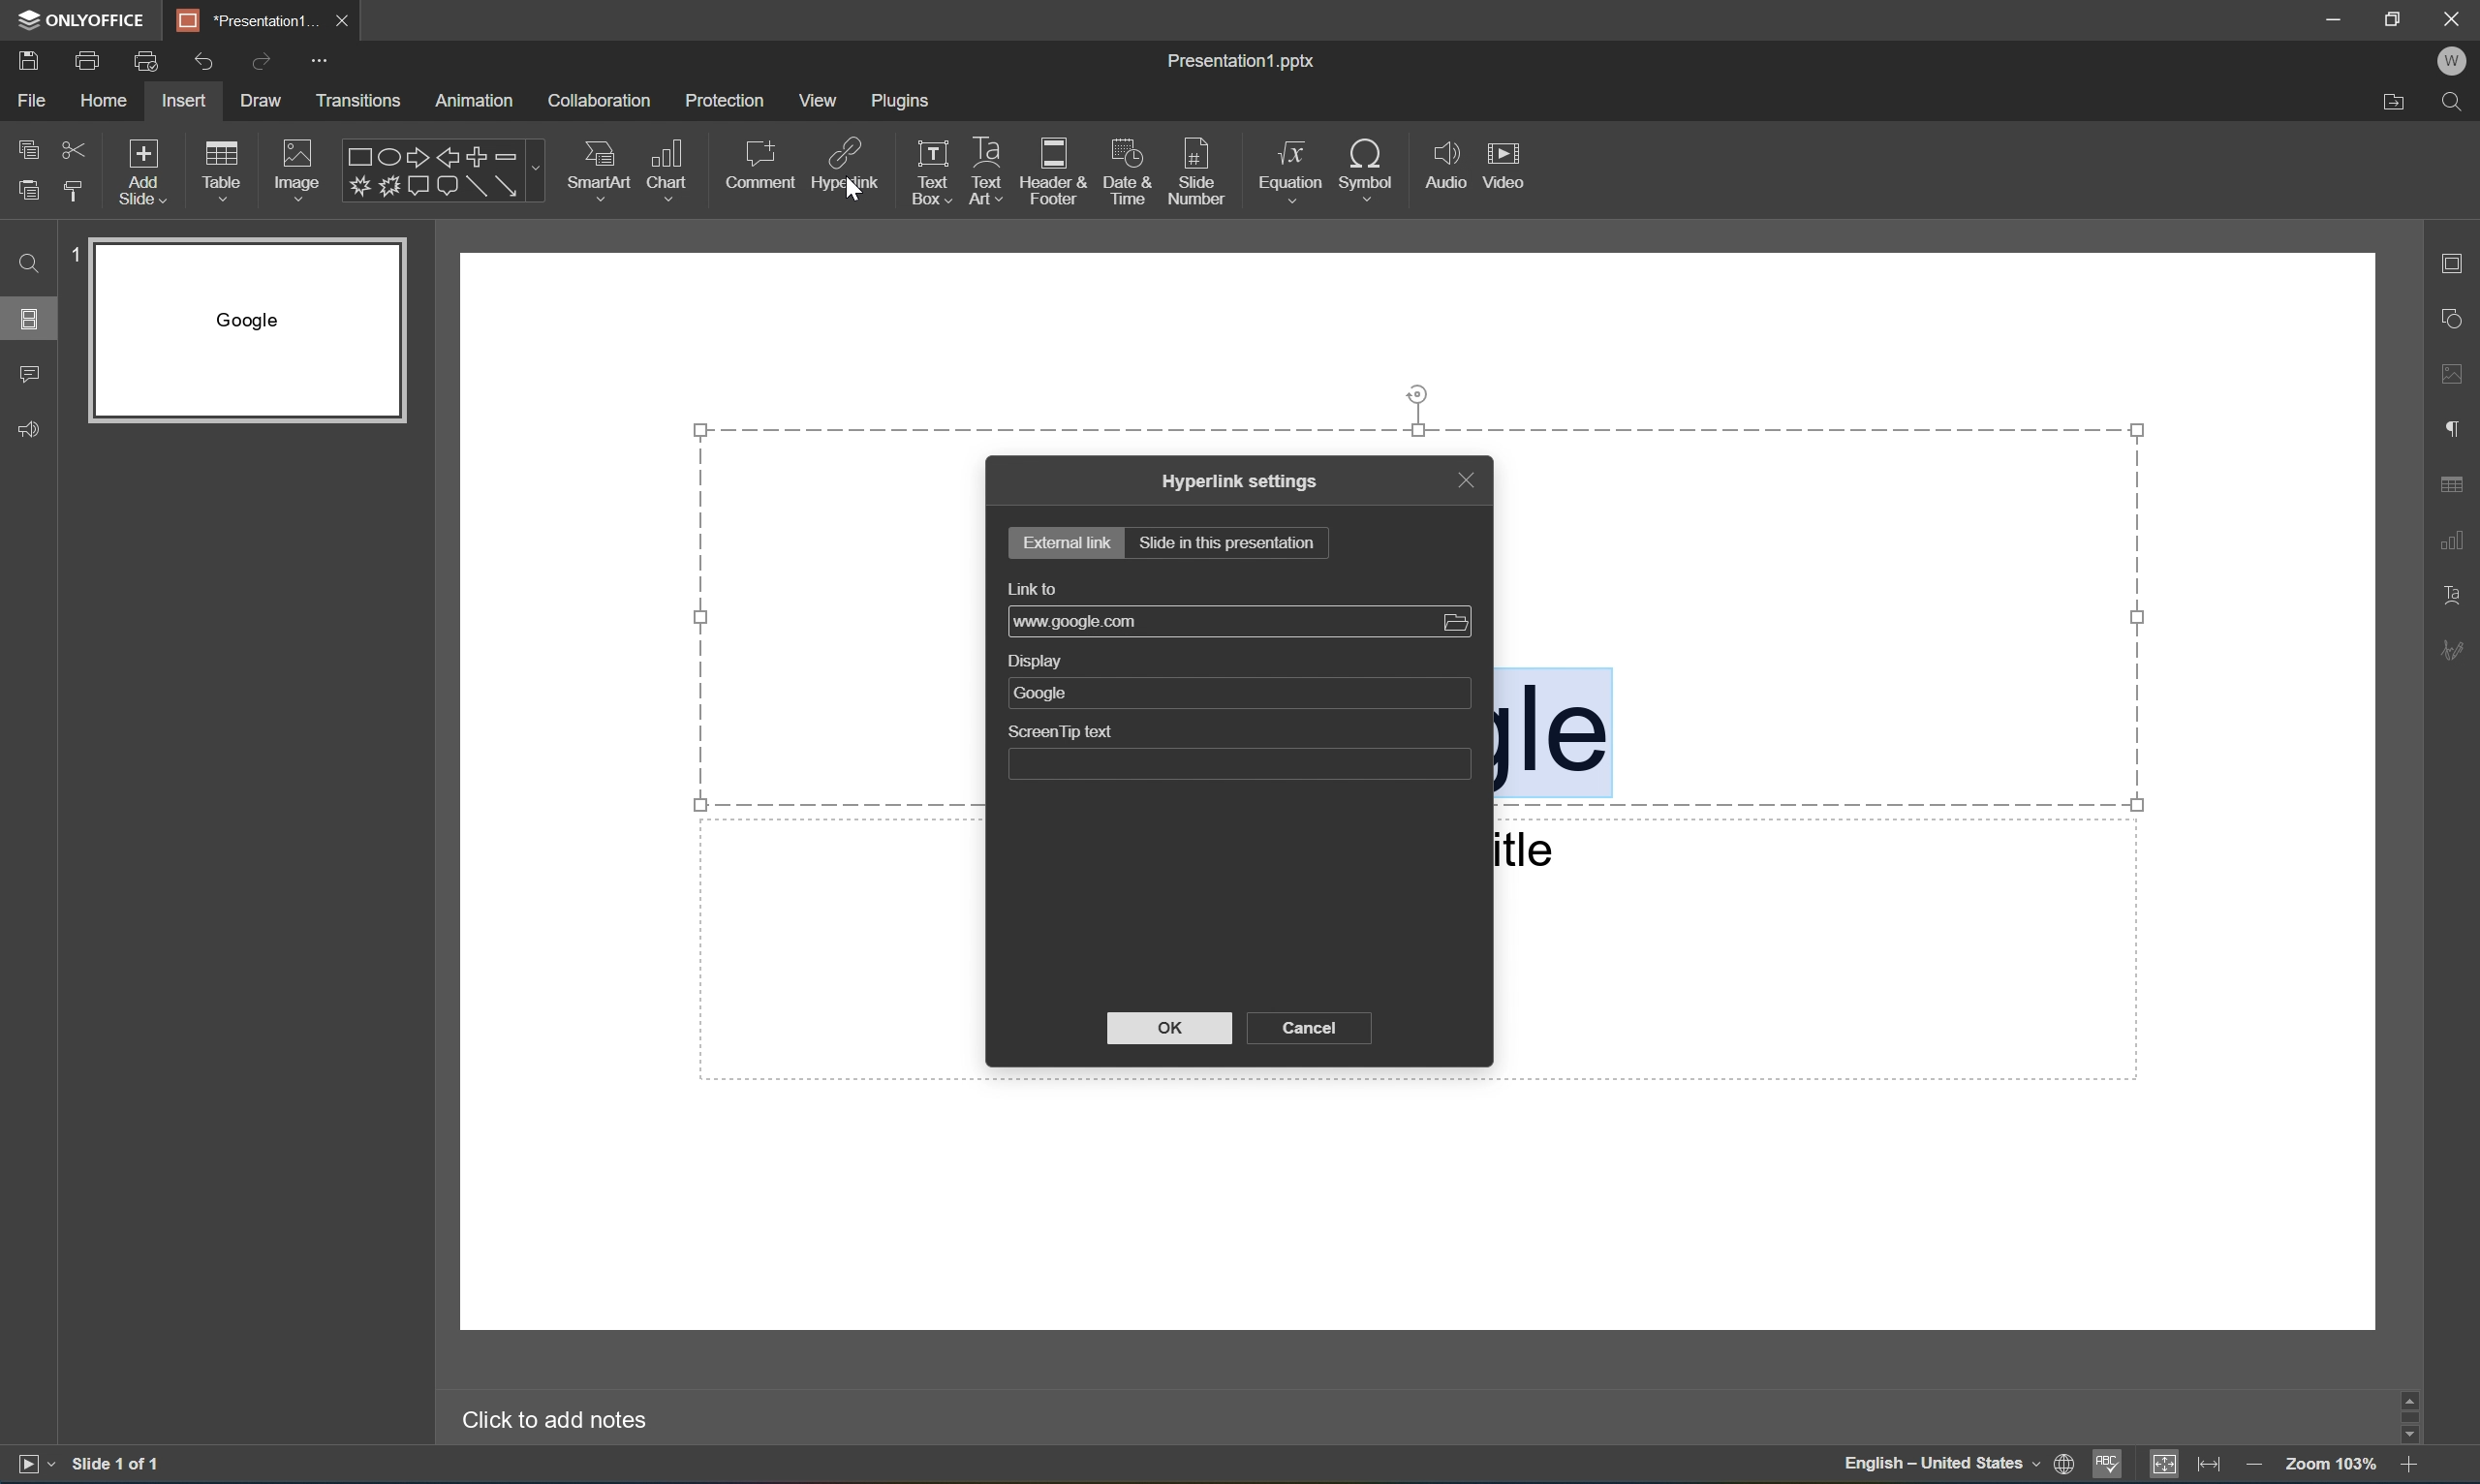  Describe the element at coordinates (758, 167) in the screenshot. I see `Comment` at that location.